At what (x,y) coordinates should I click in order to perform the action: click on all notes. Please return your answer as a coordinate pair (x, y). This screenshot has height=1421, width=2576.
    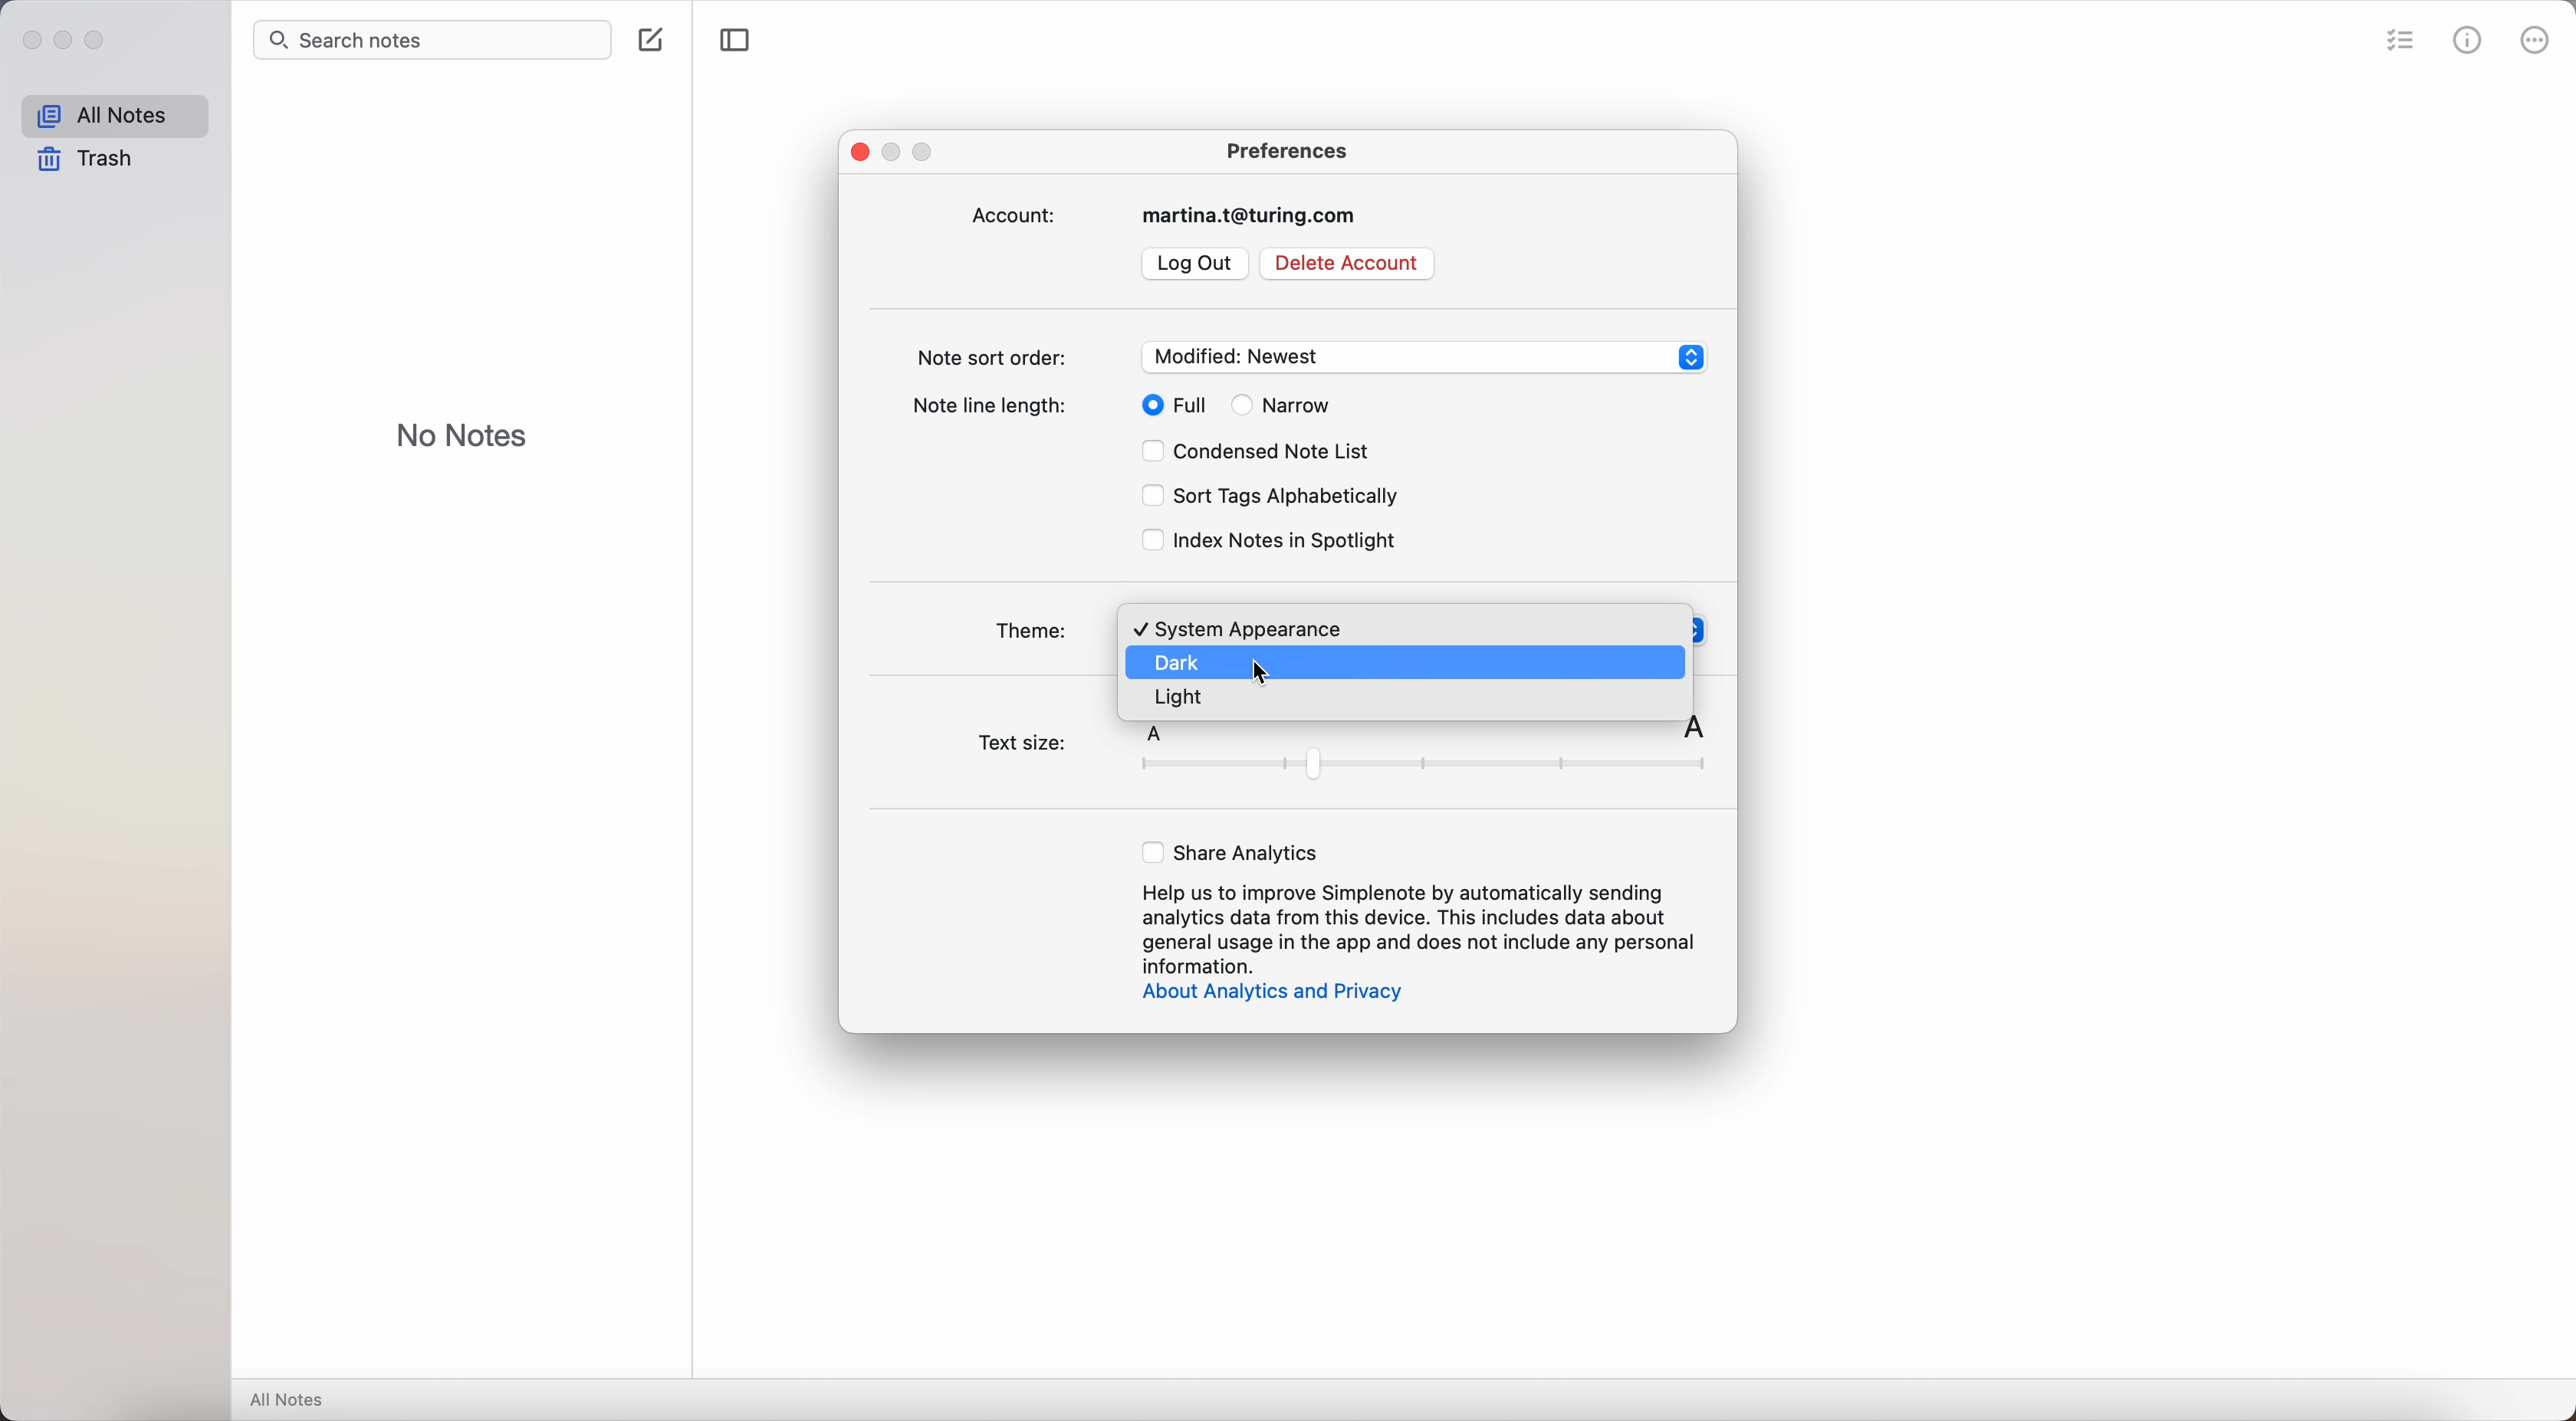
    Looking at the image, I should click on (292, 1399).